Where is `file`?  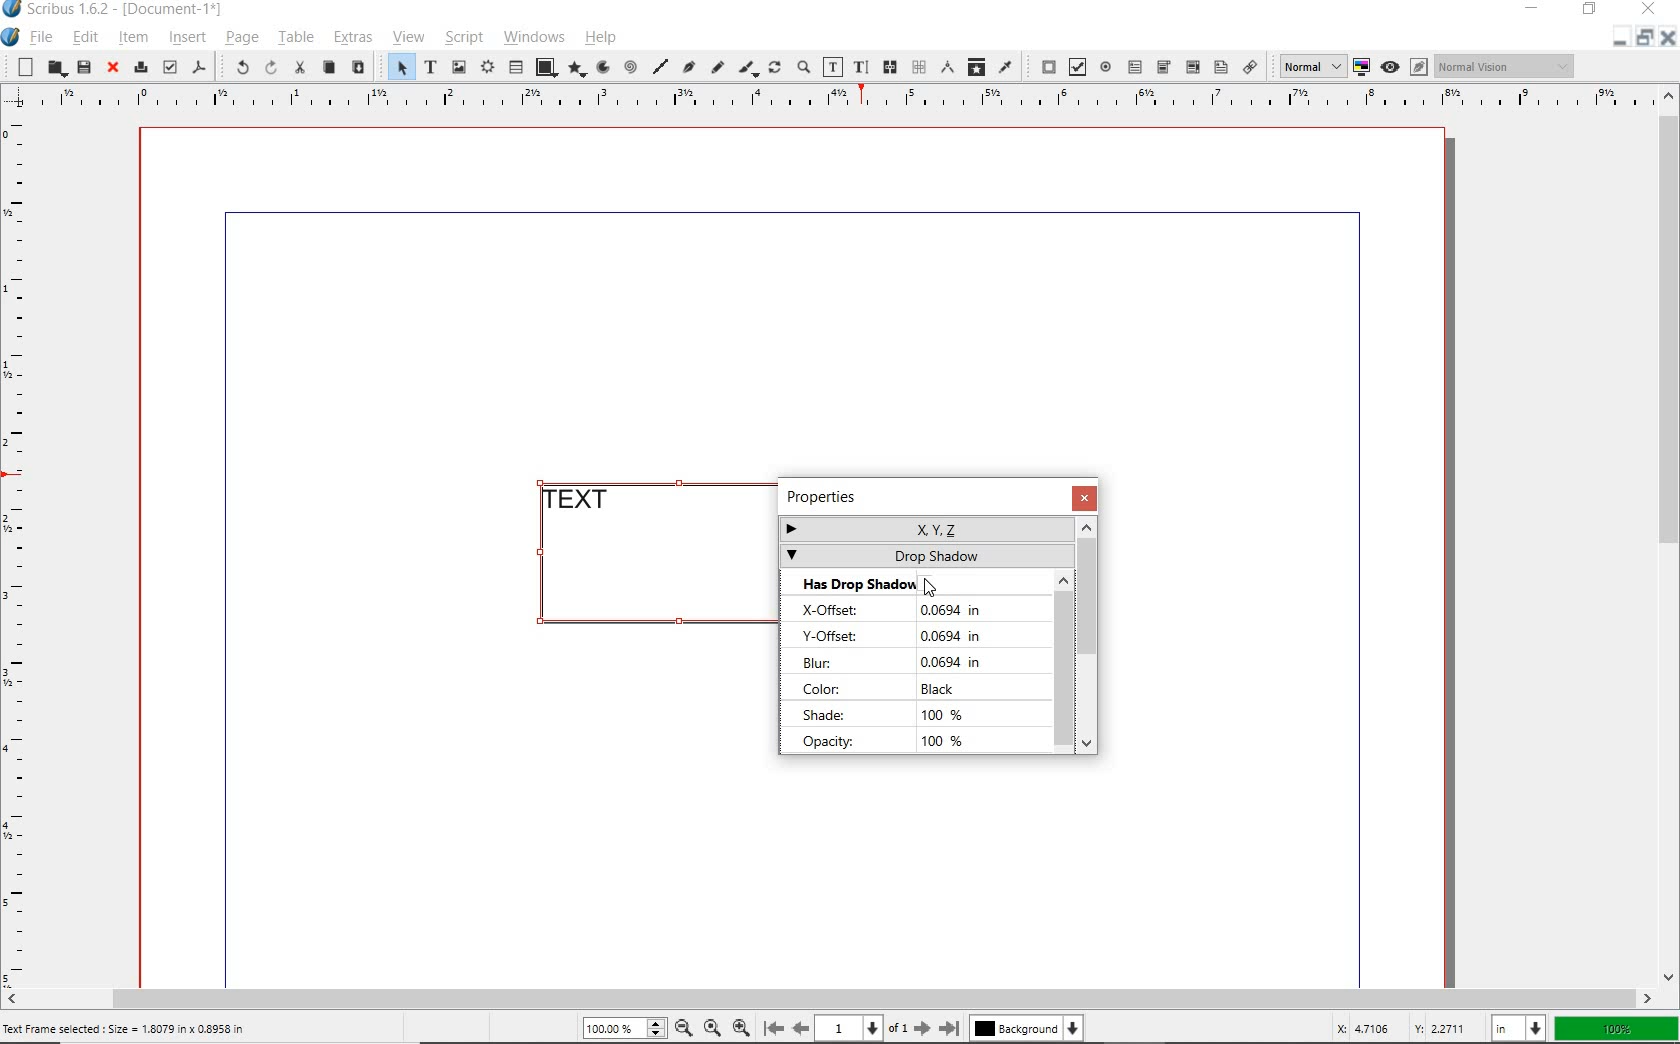
file is located at coordinates (41, 37).